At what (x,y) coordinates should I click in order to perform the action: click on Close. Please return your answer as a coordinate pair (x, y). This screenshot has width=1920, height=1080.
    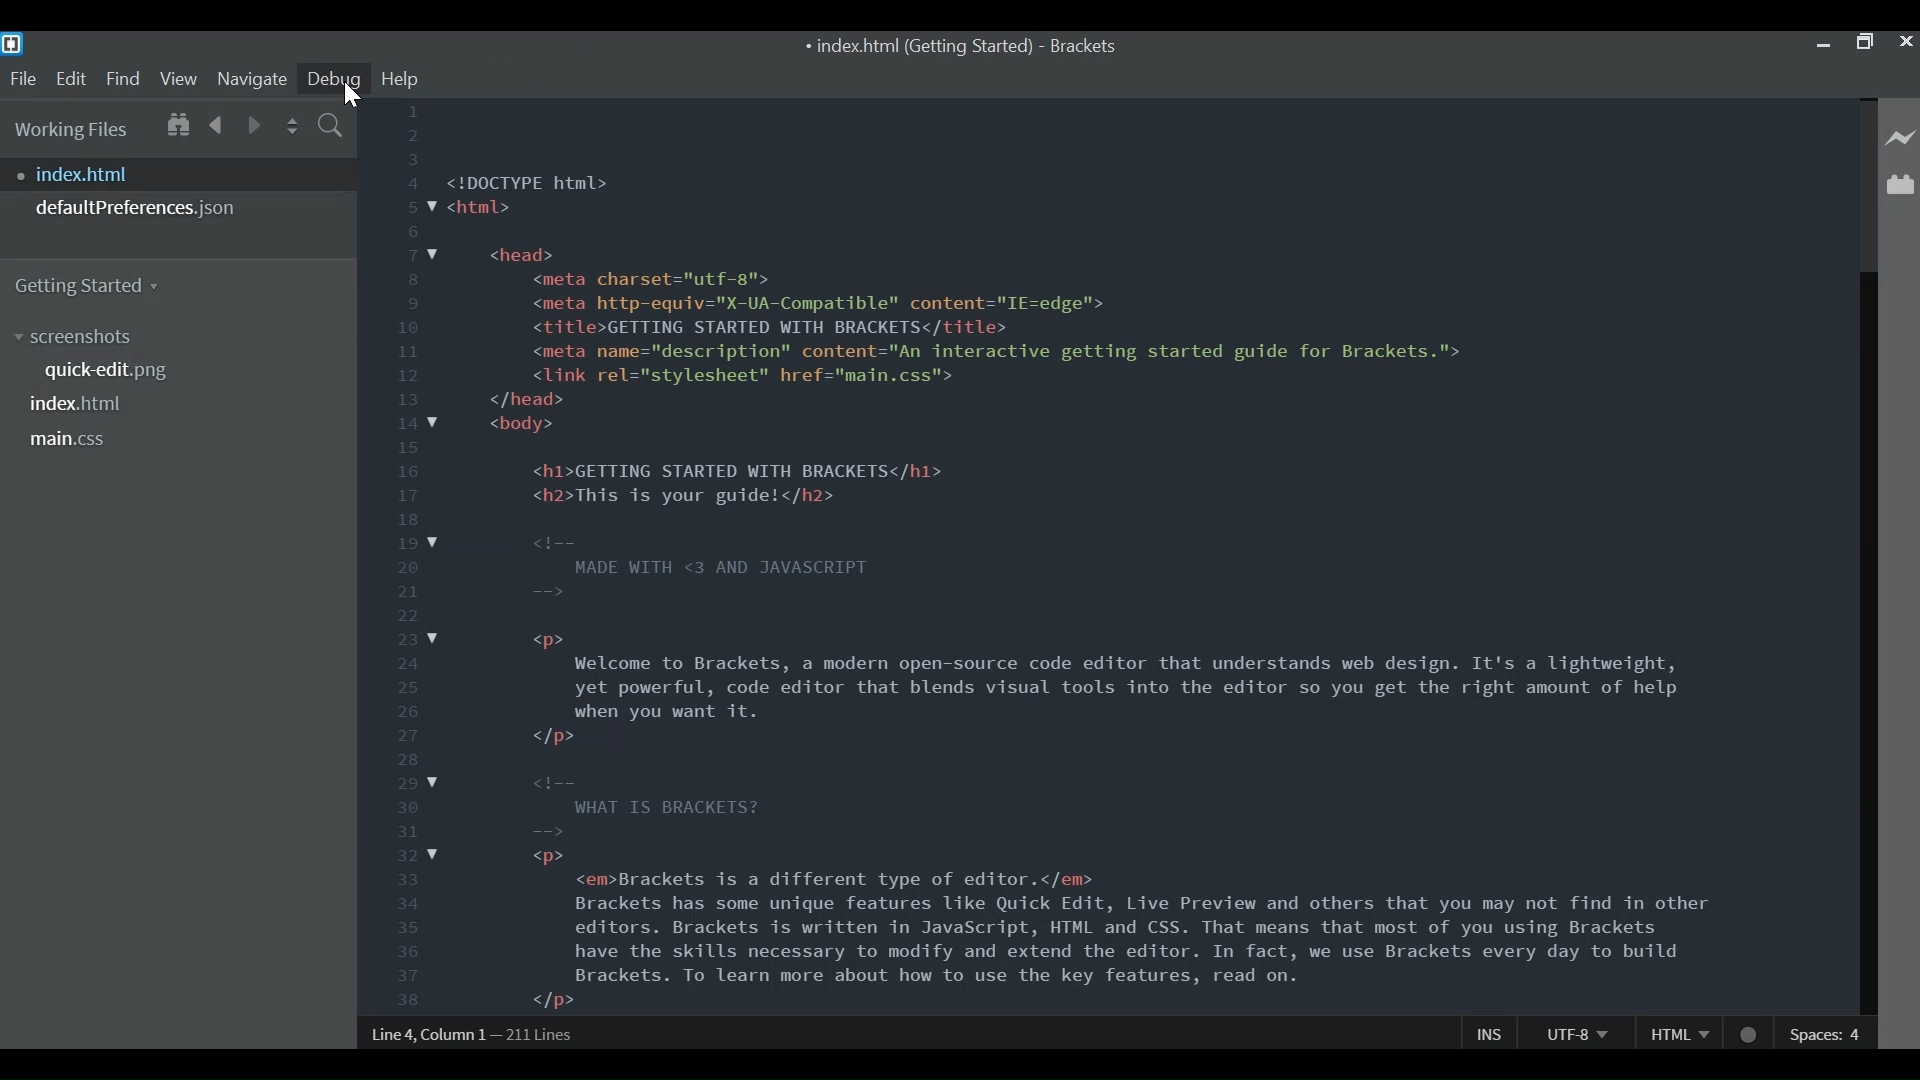
    Looking at the image, I should click on (1905, 42).